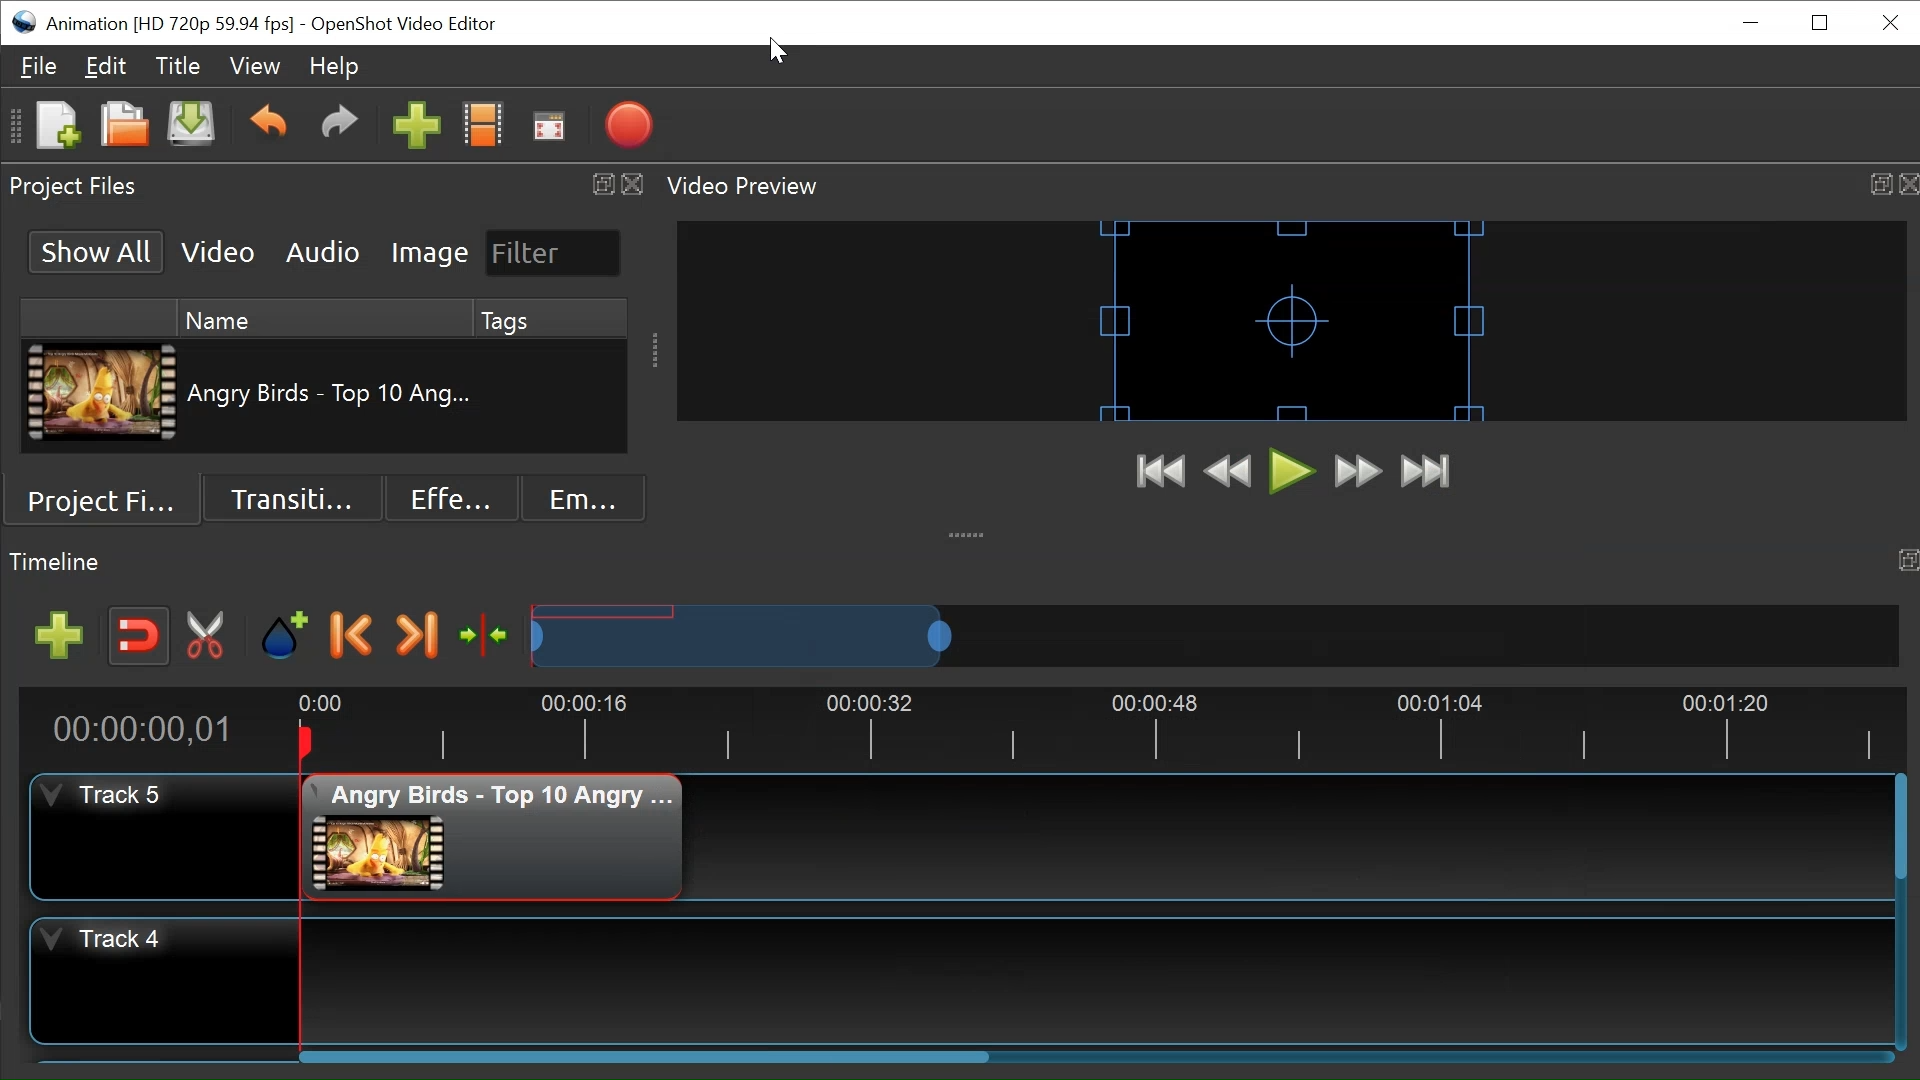  Describe the element at coordinates (494, 836) in the screenshot. I see `Clip` at that location.